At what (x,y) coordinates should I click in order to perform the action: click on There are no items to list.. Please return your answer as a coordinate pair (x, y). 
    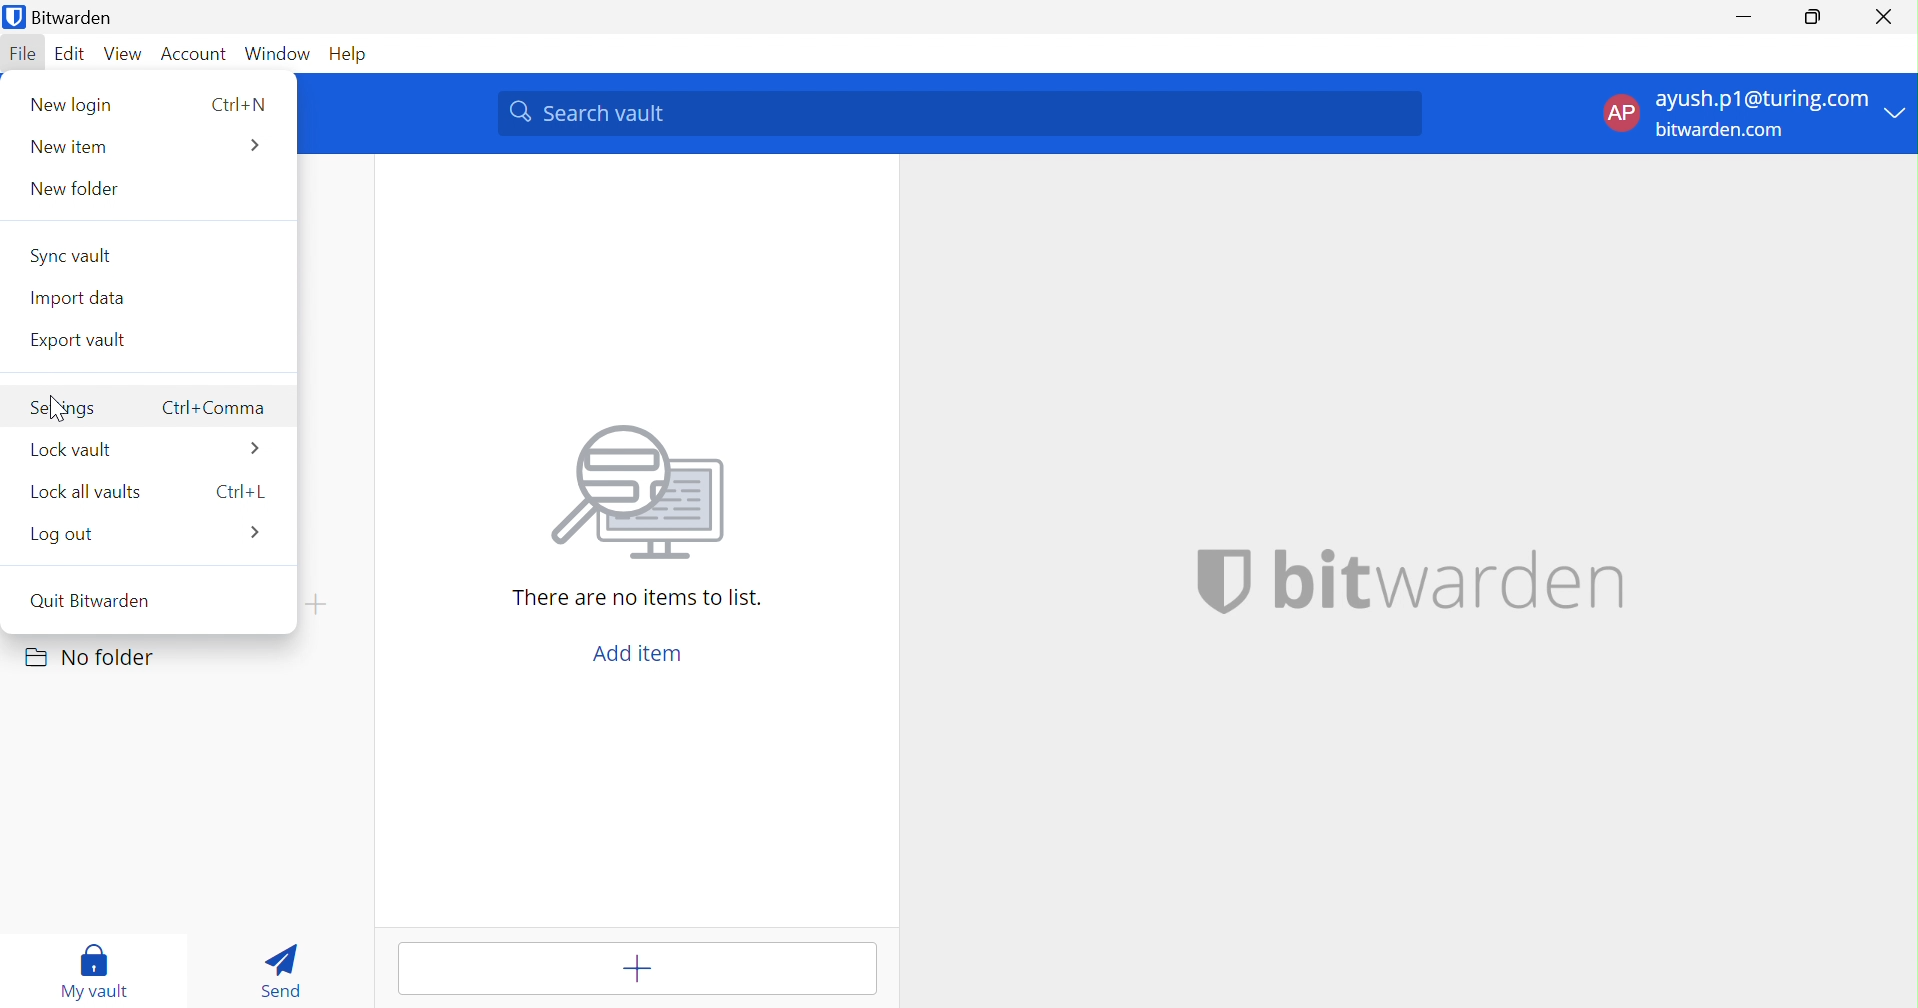
    Looking at the image, I should click on (637, 599).